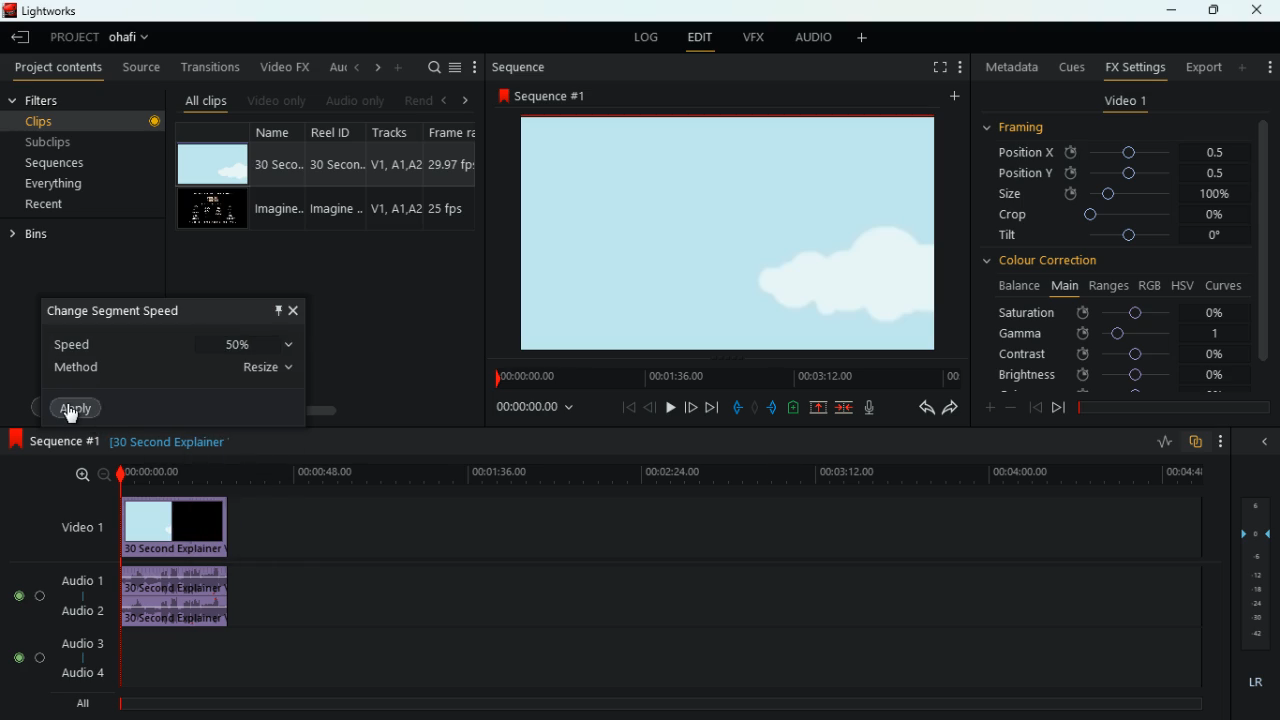  I want to click on hold, so click(754, 406).